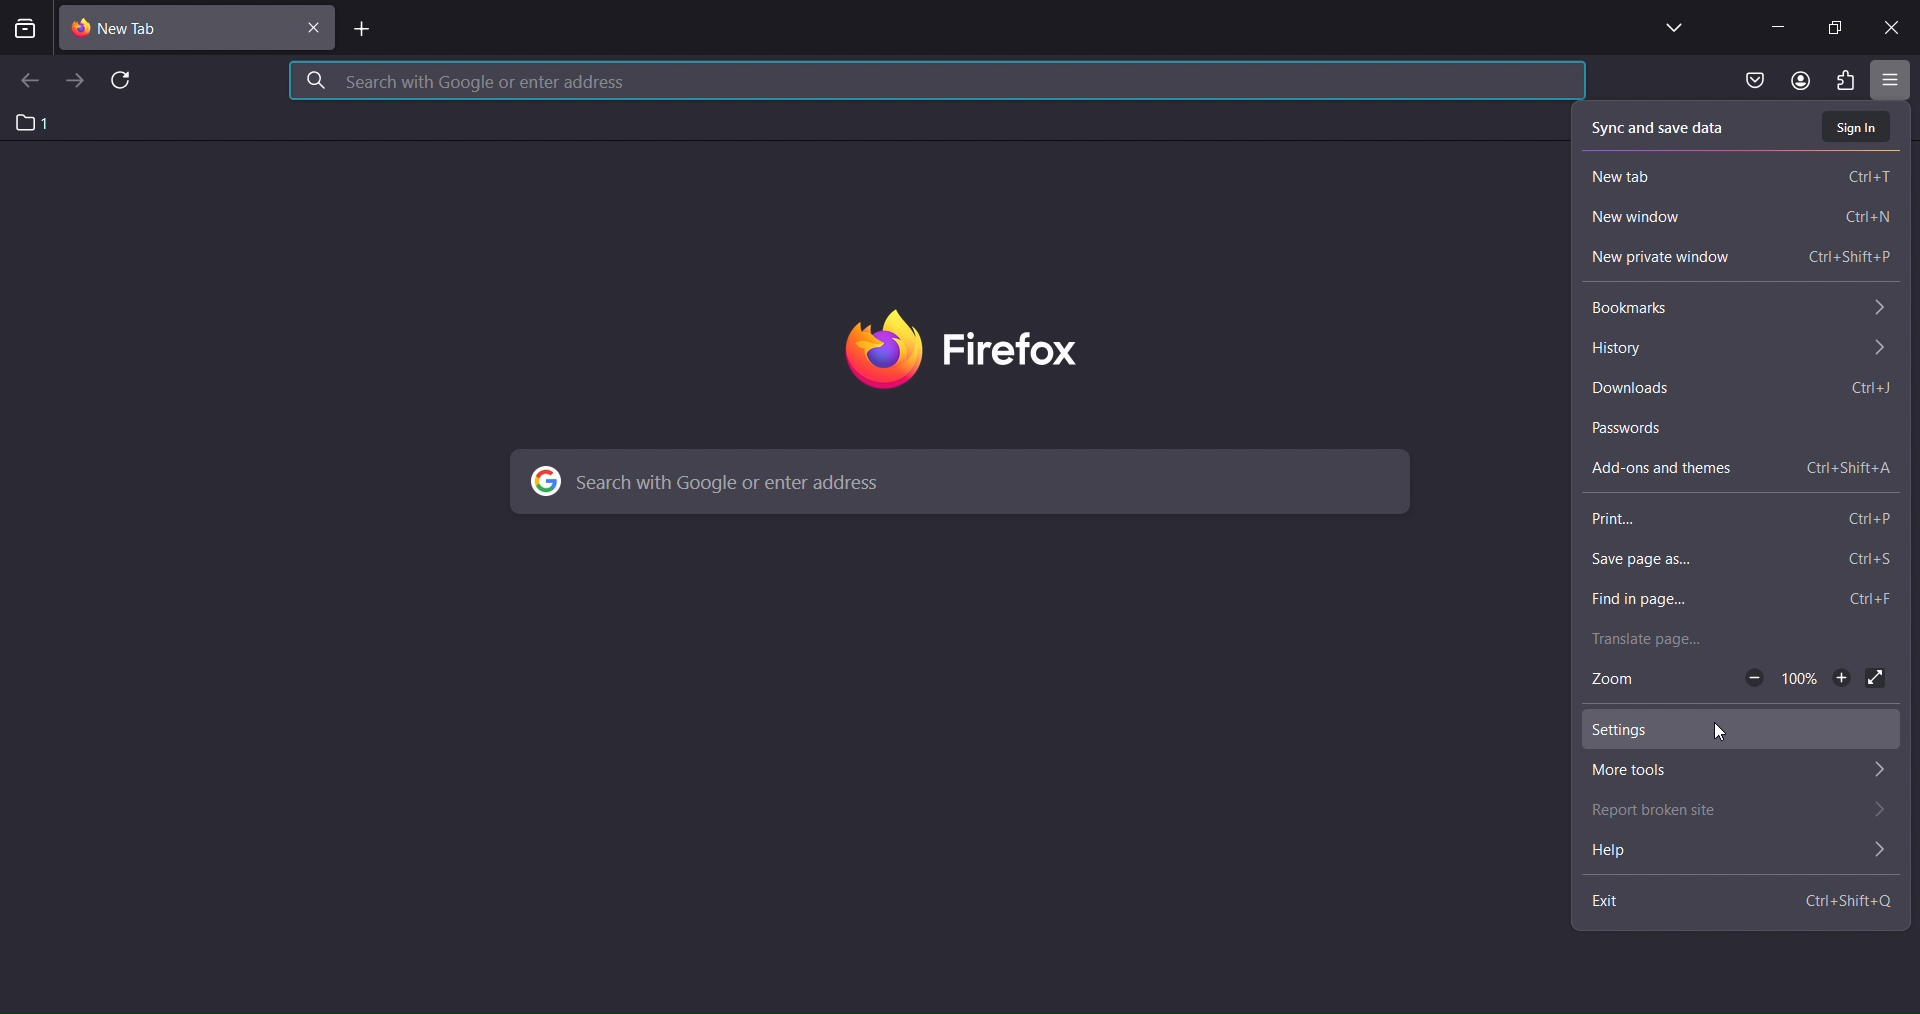  Describe the element at coordinates (1801, 679) in the screenshot. I see `100%` at that location.